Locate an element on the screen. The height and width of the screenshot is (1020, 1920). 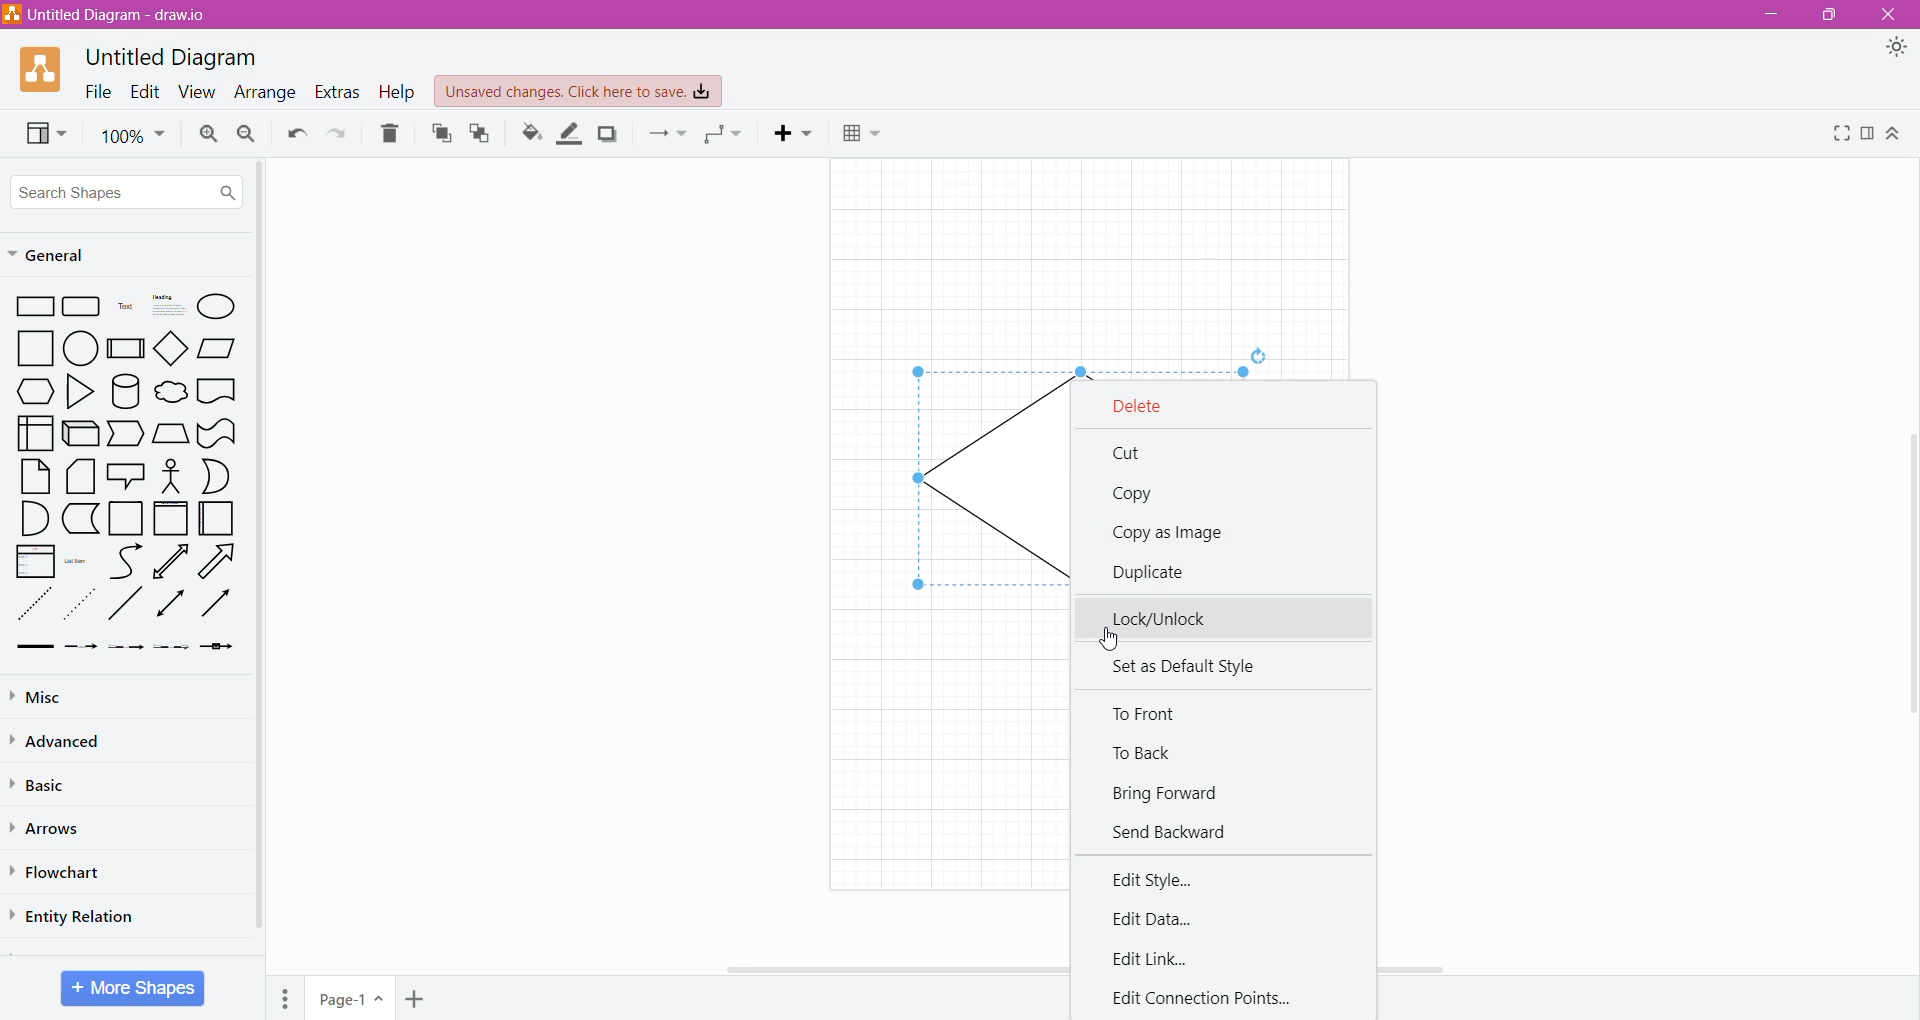
Copy as Image is located at coordinates (1176, 532).